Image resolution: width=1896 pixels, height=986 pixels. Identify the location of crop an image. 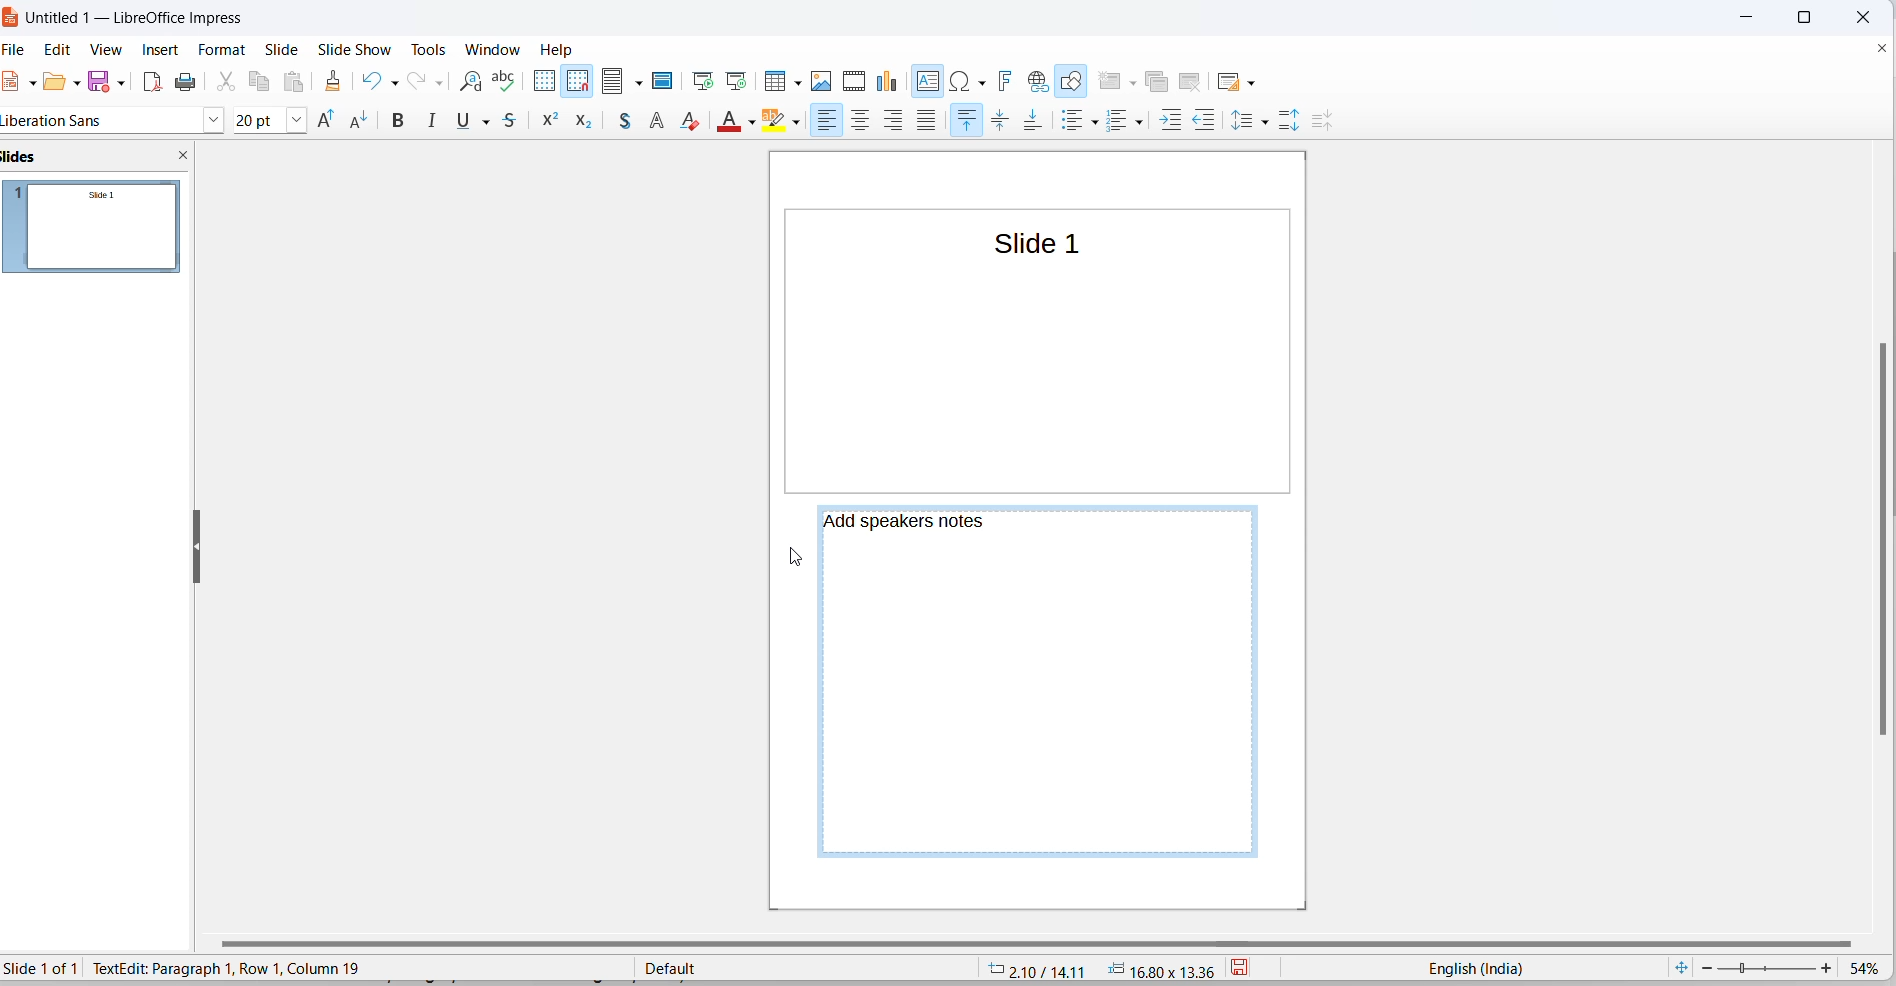
(947, 123).